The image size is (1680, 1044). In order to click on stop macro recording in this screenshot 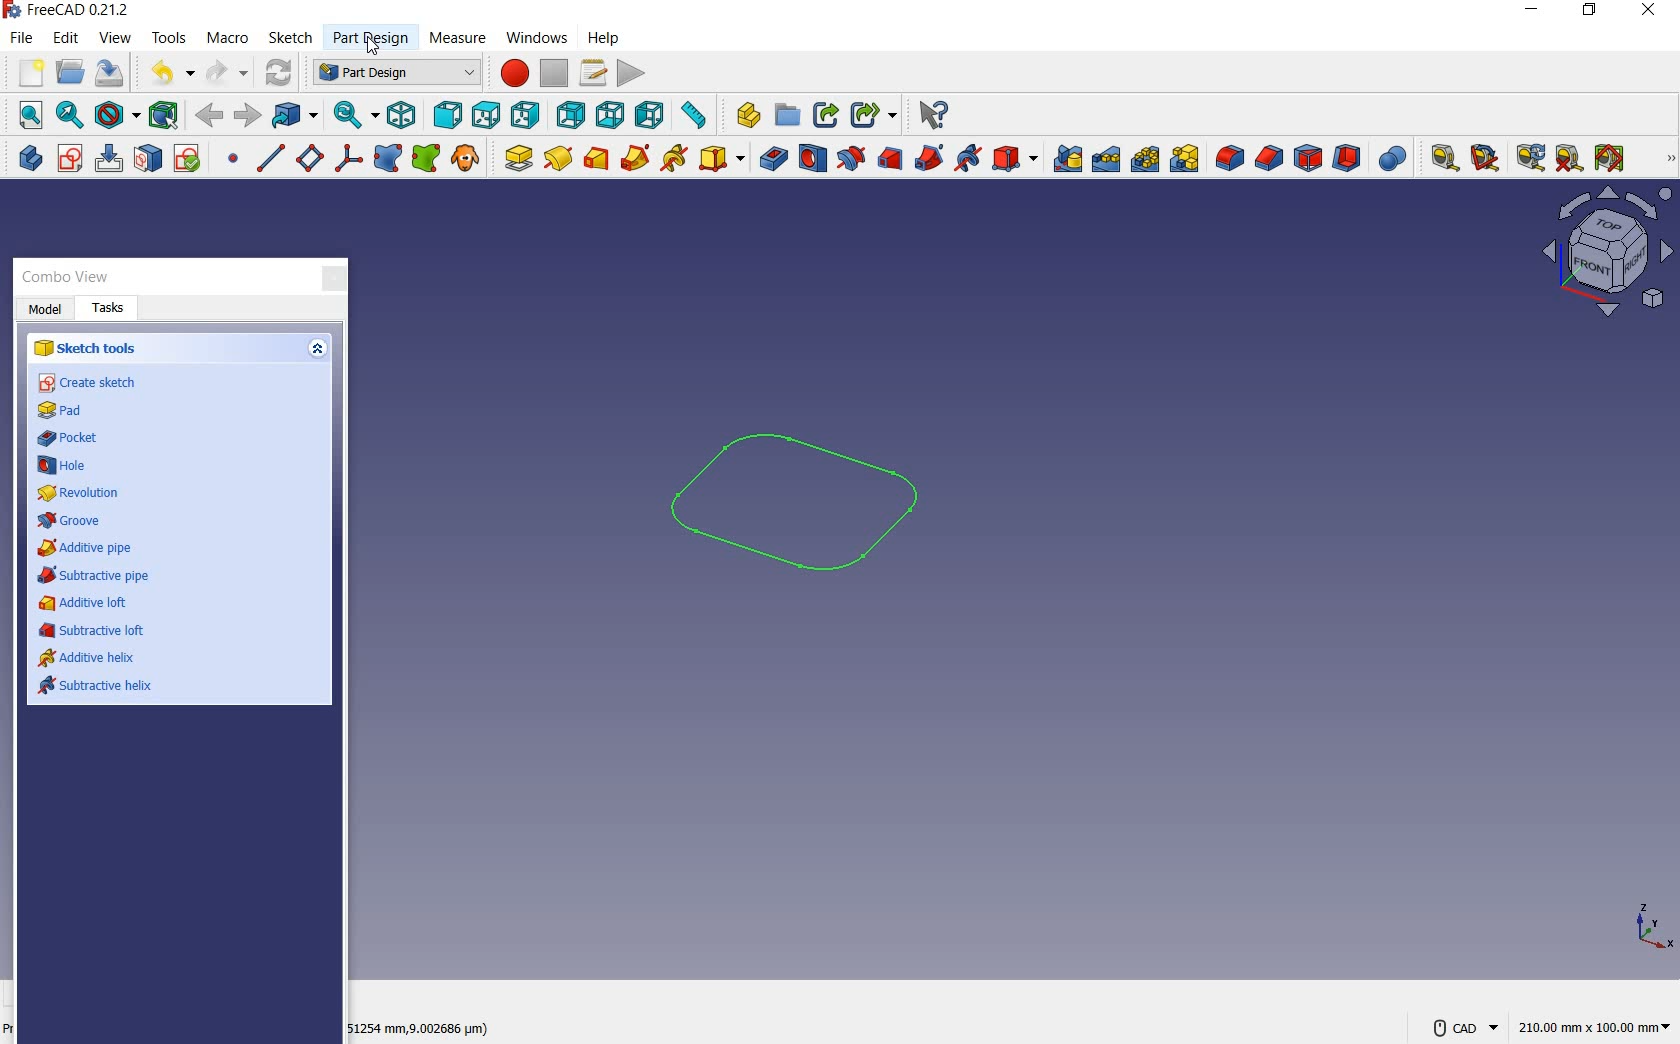, I will do `click(556, 75)`.